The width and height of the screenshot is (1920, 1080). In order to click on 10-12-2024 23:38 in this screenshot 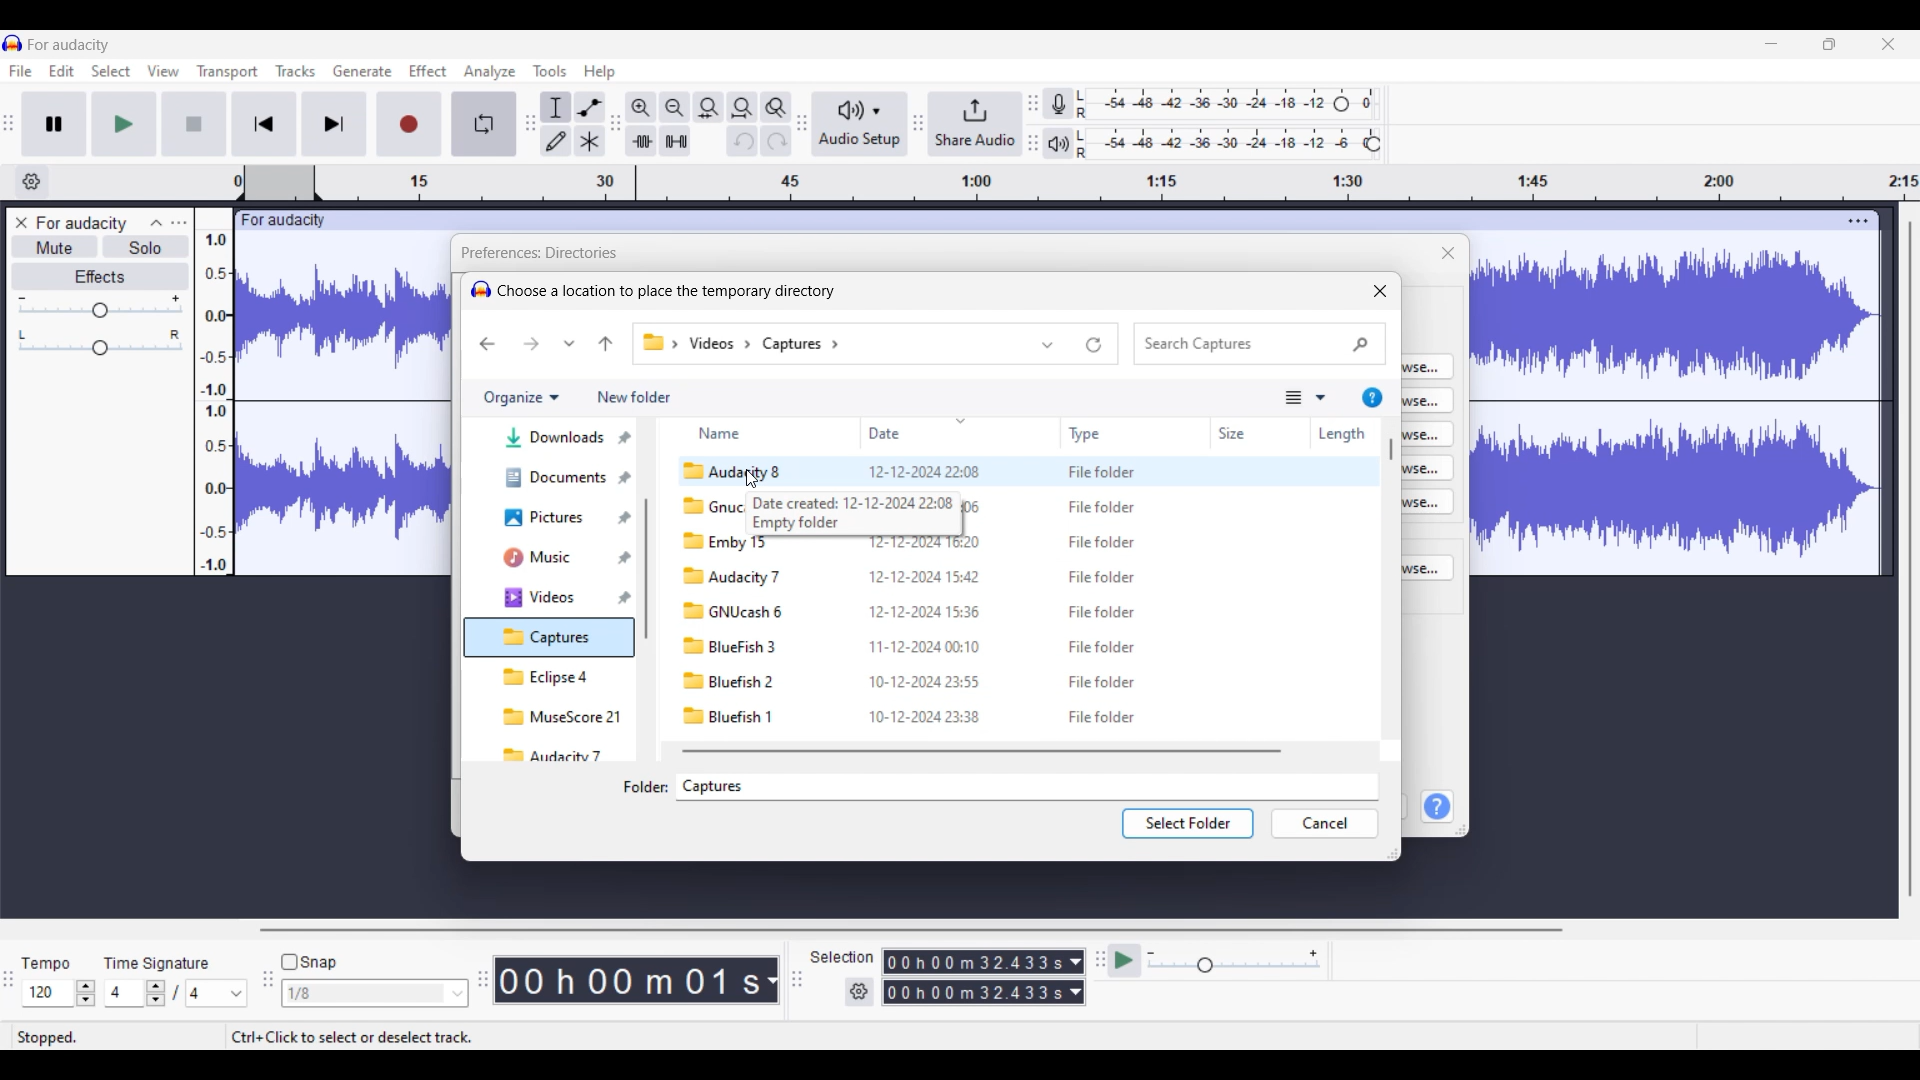, I will do `click(926, 716)`.